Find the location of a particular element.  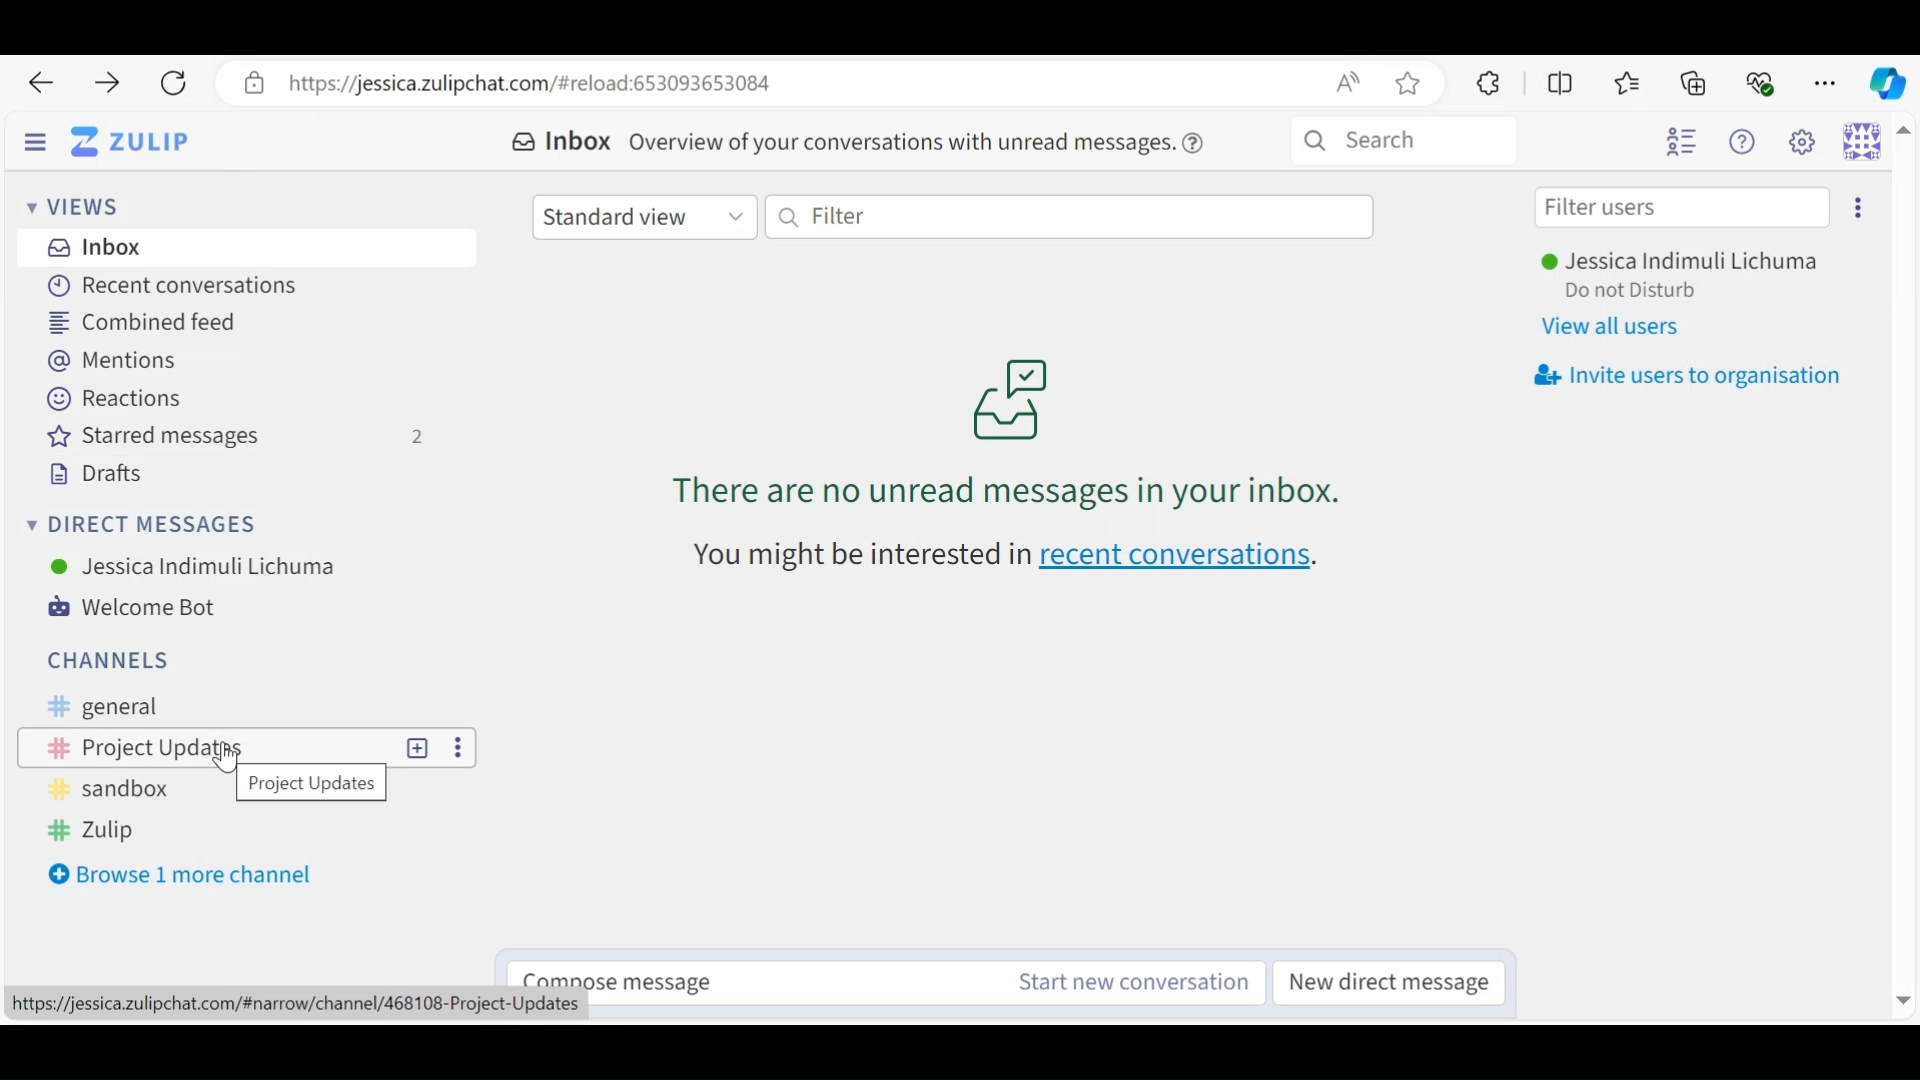

Compose message is located at coordinates (735, 977).